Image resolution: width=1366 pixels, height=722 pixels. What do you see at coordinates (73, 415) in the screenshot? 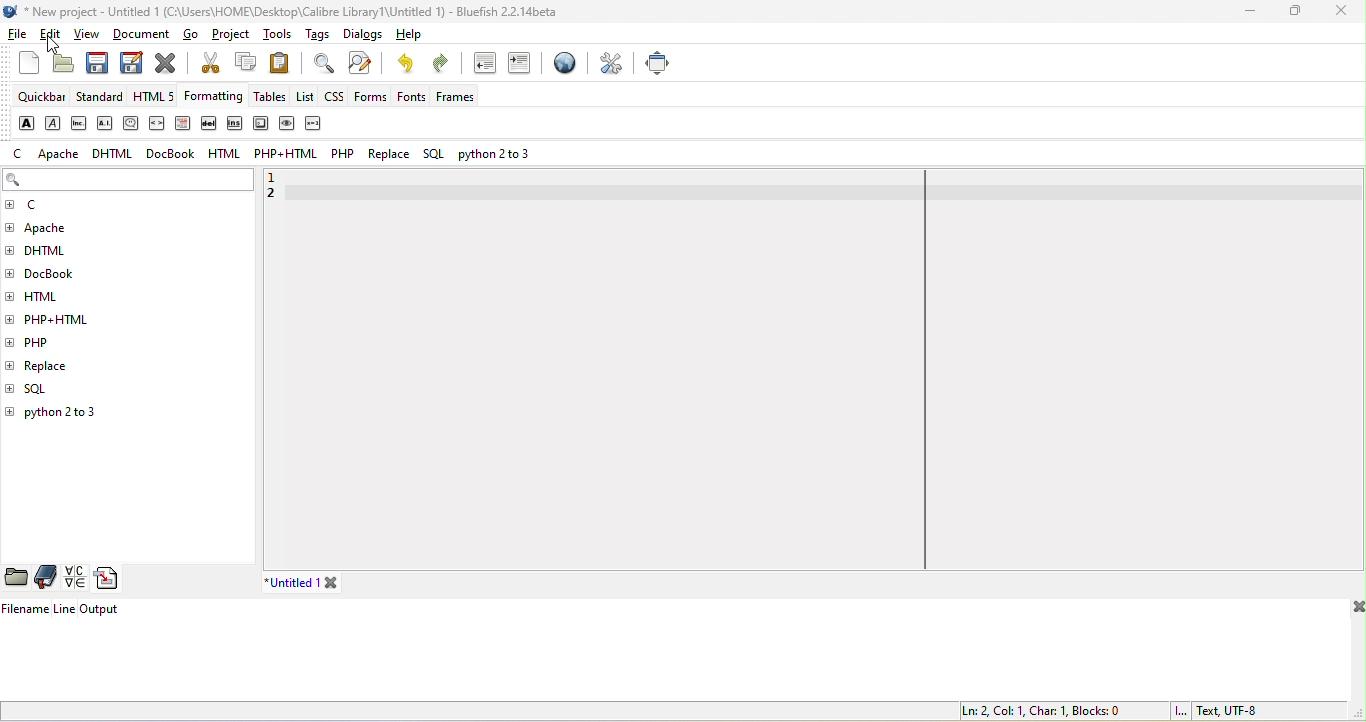
I see `python 2 to 3` at bounding box center [73, 415].